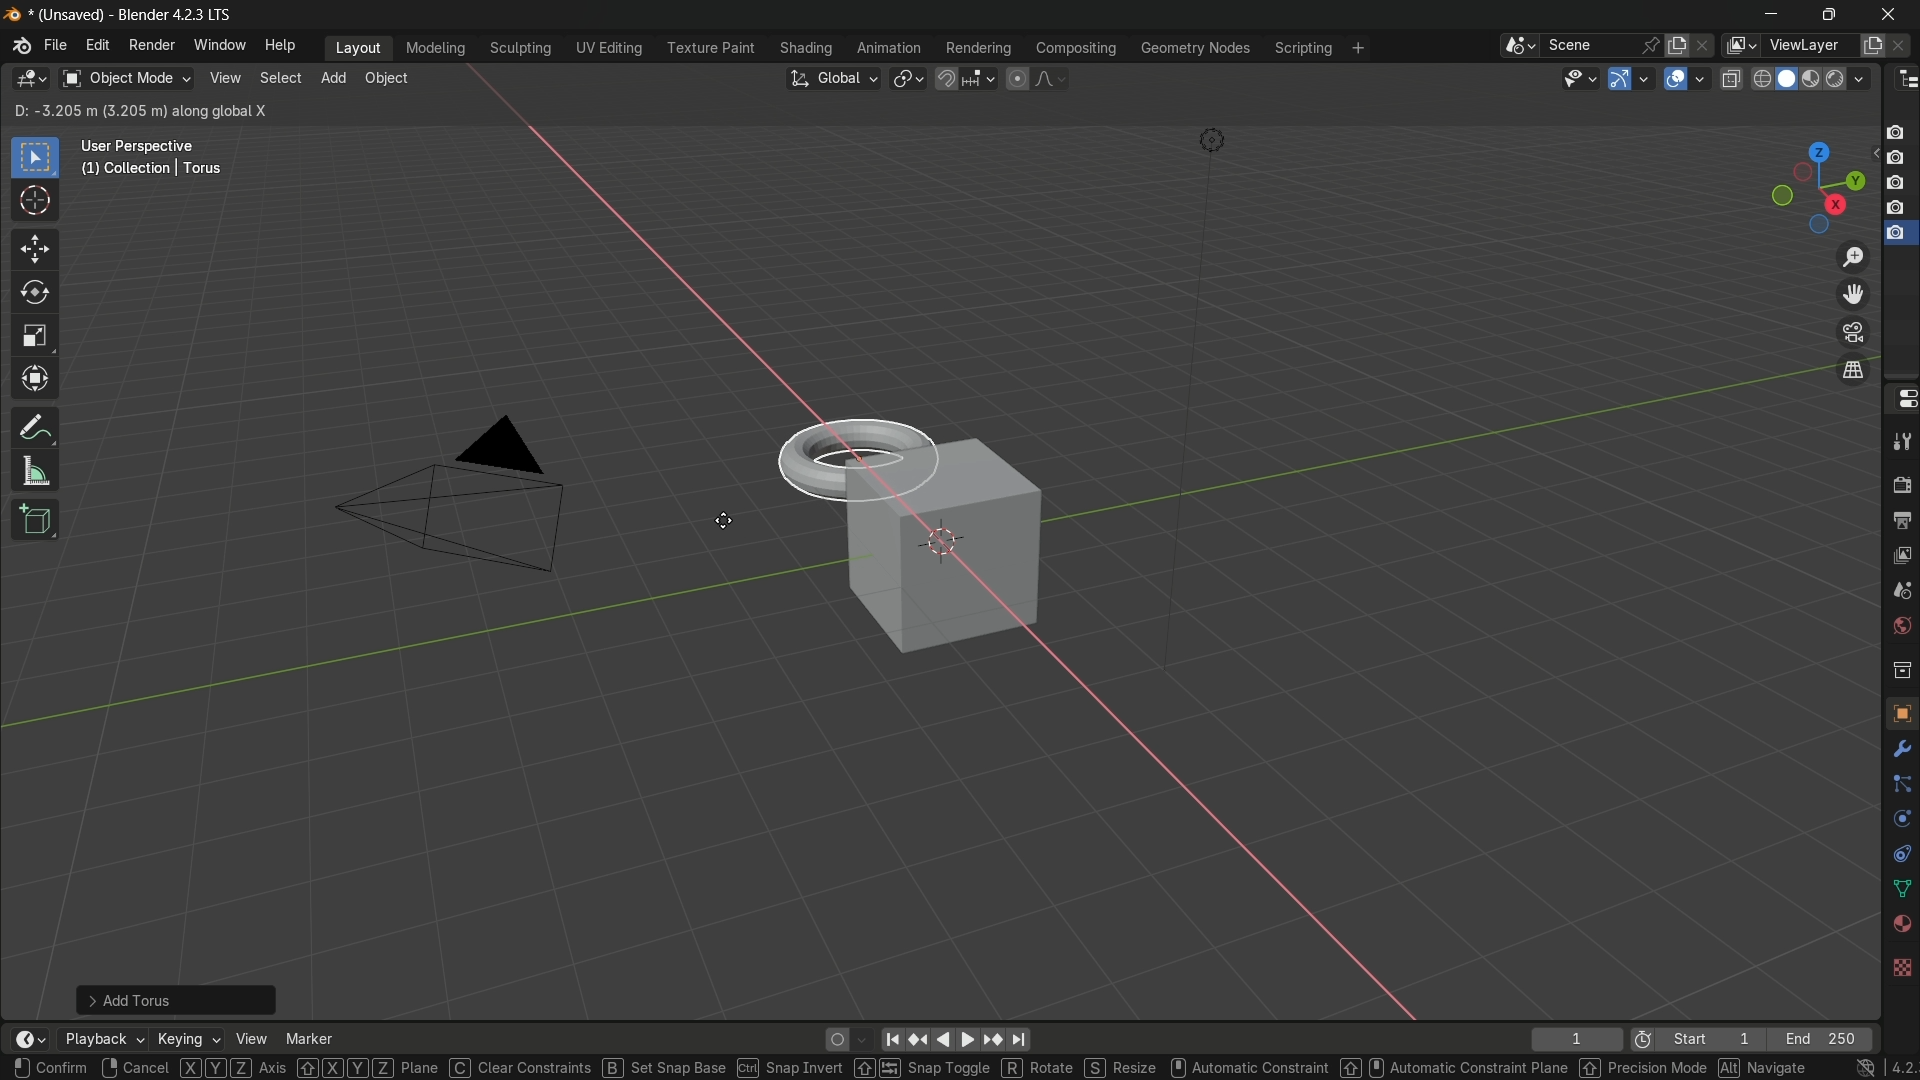 The width and height of the screenshot is (1920, 1080). I want to click on play animation, so click(956, 1039).